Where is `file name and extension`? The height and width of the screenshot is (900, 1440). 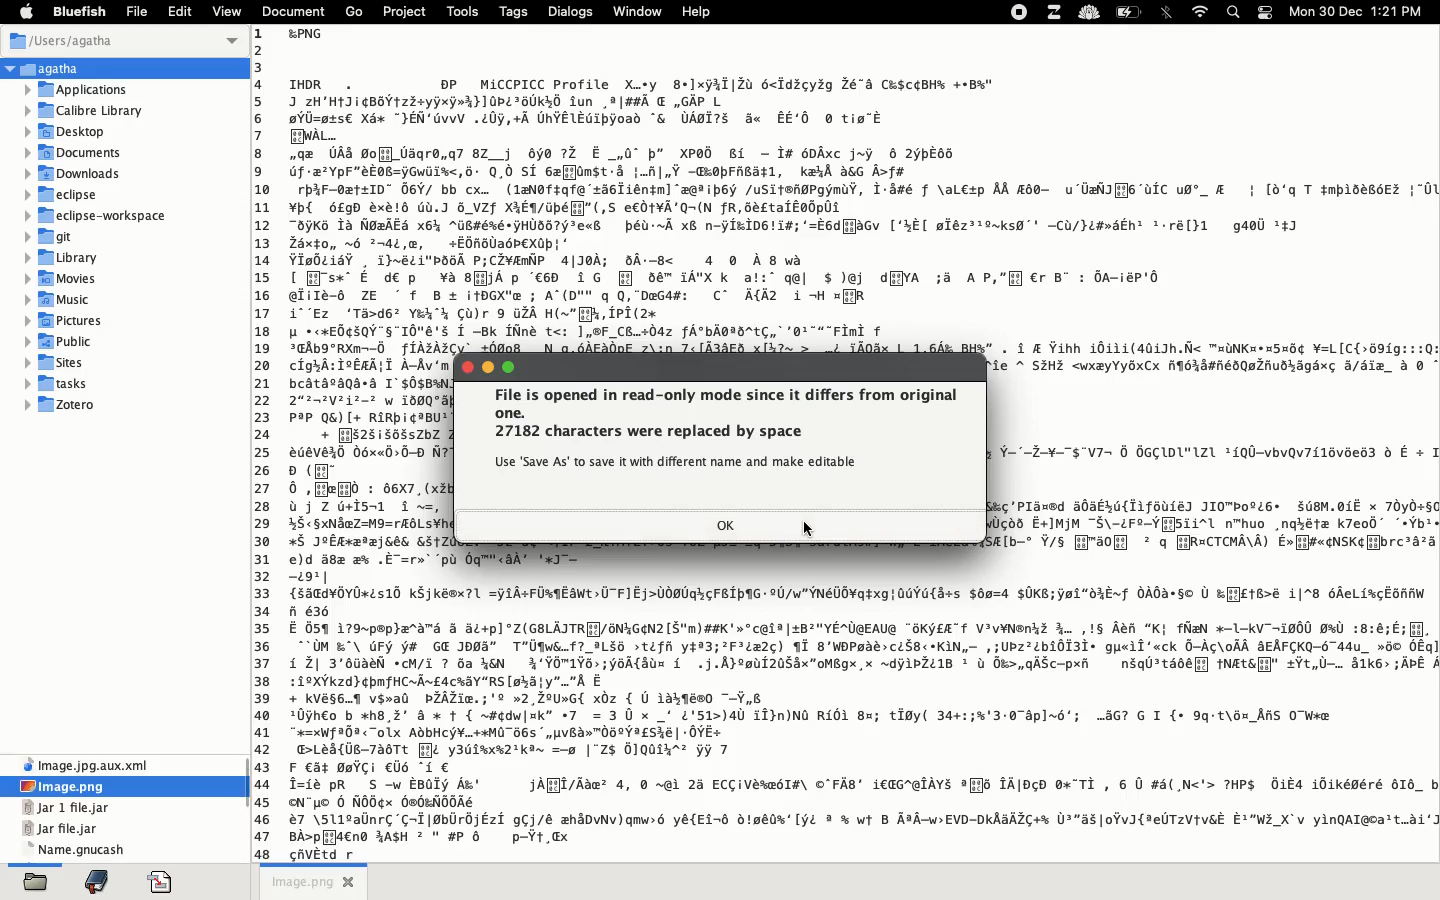 file name and extension is located at coordinates (69, 829).